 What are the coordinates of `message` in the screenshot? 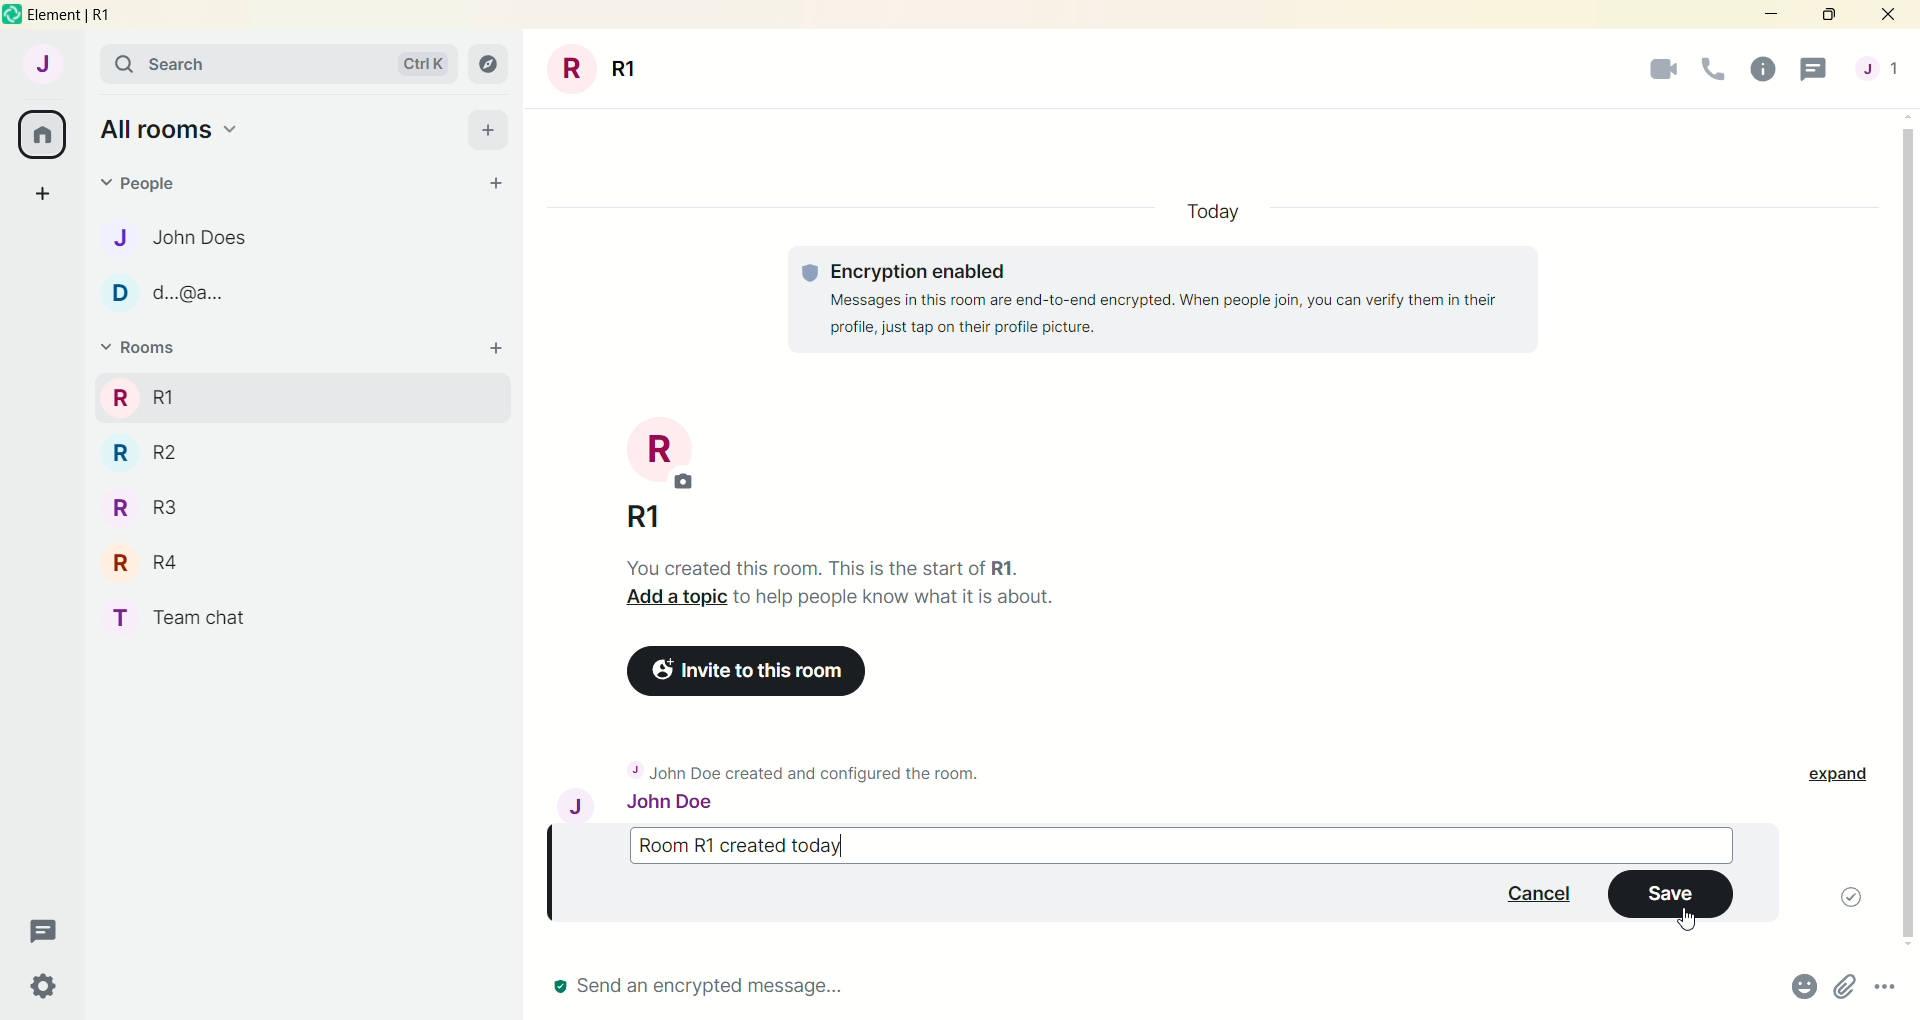 It's located at (1000, 850).